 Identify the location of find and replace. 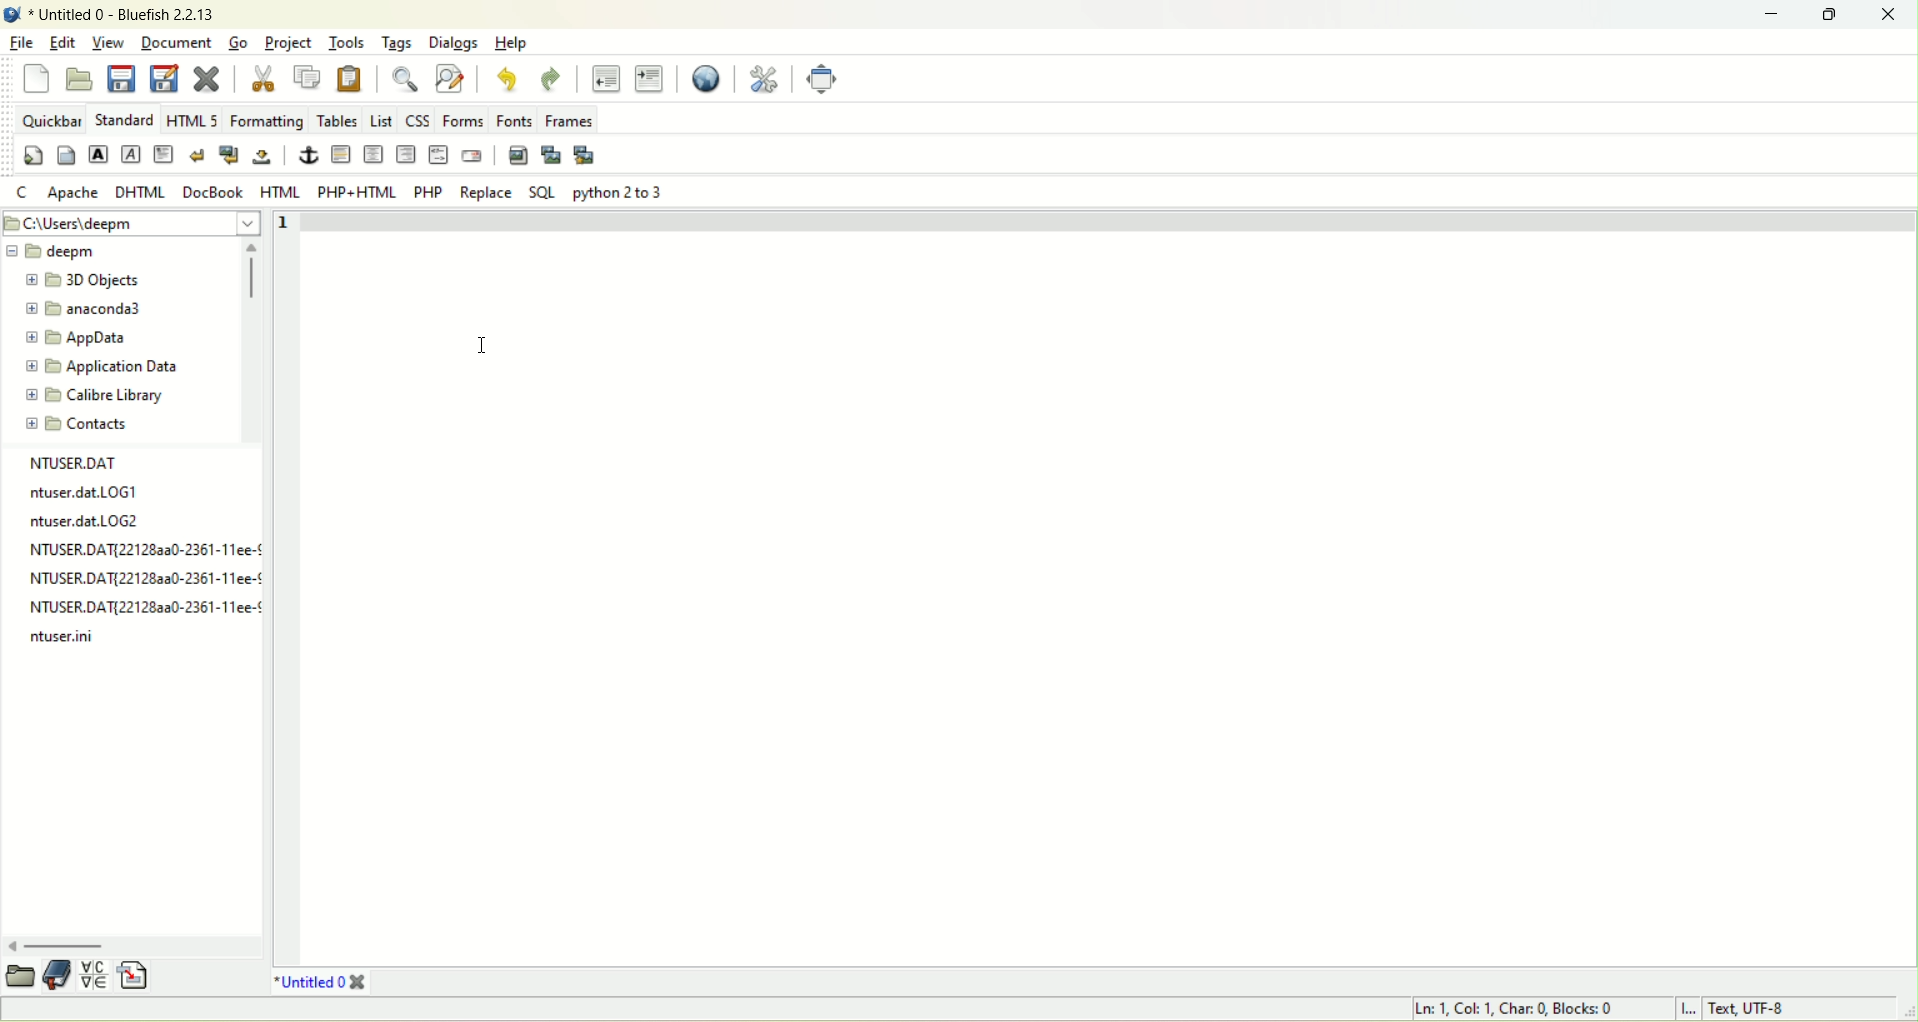
(451, 78).